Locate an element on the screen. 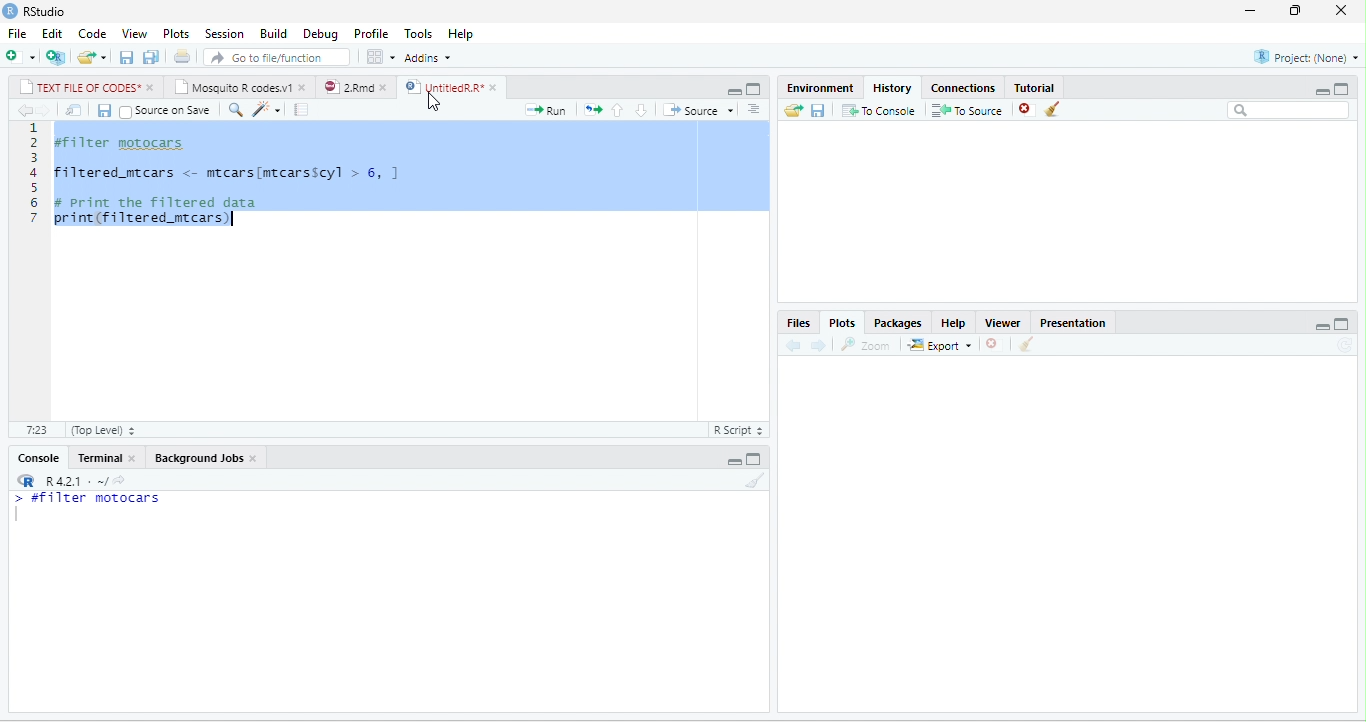  File is located at coordinates (17, 33).